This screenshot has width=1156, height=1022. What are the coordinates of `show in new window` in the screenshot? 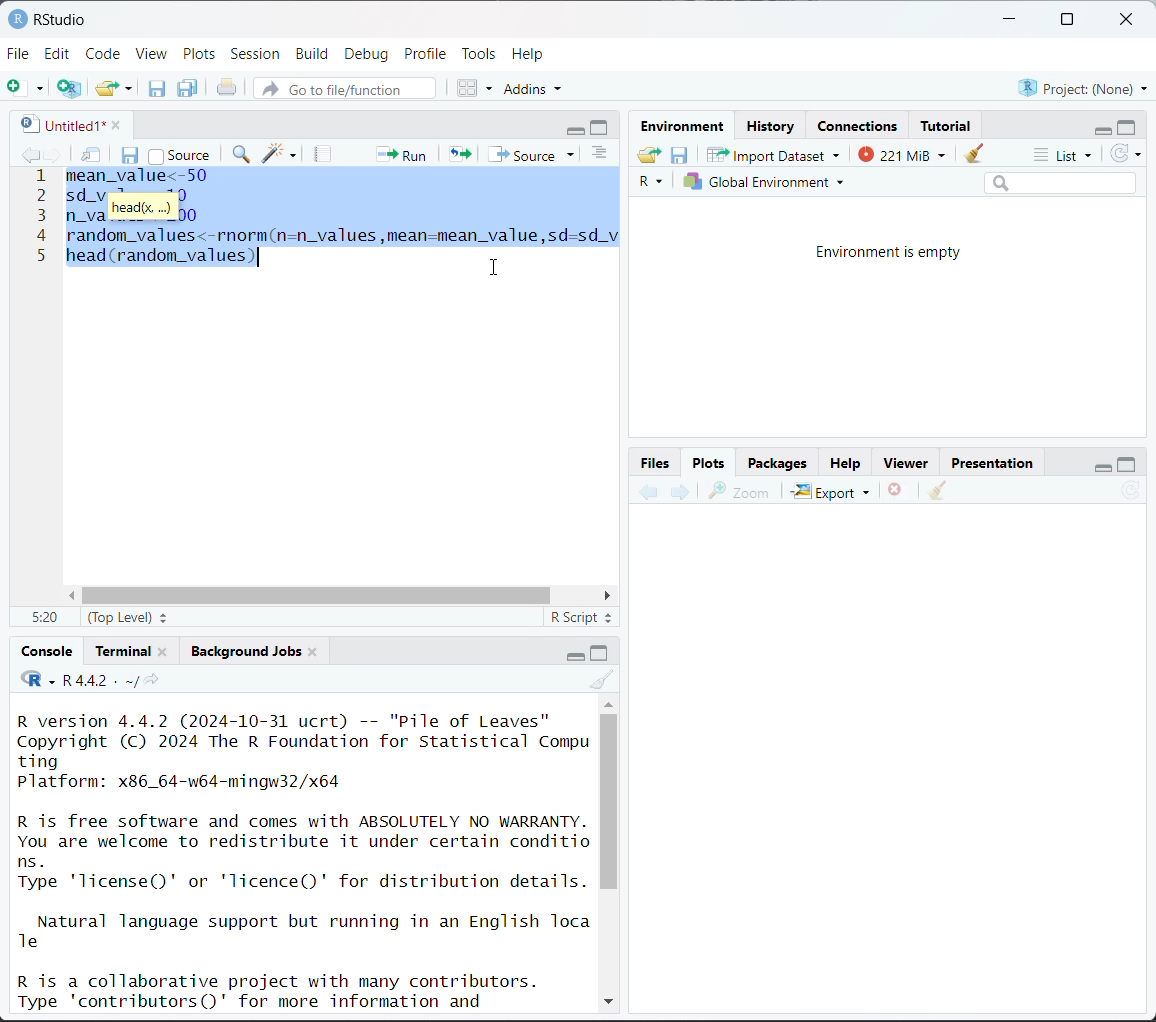 It's located at (93, 156).